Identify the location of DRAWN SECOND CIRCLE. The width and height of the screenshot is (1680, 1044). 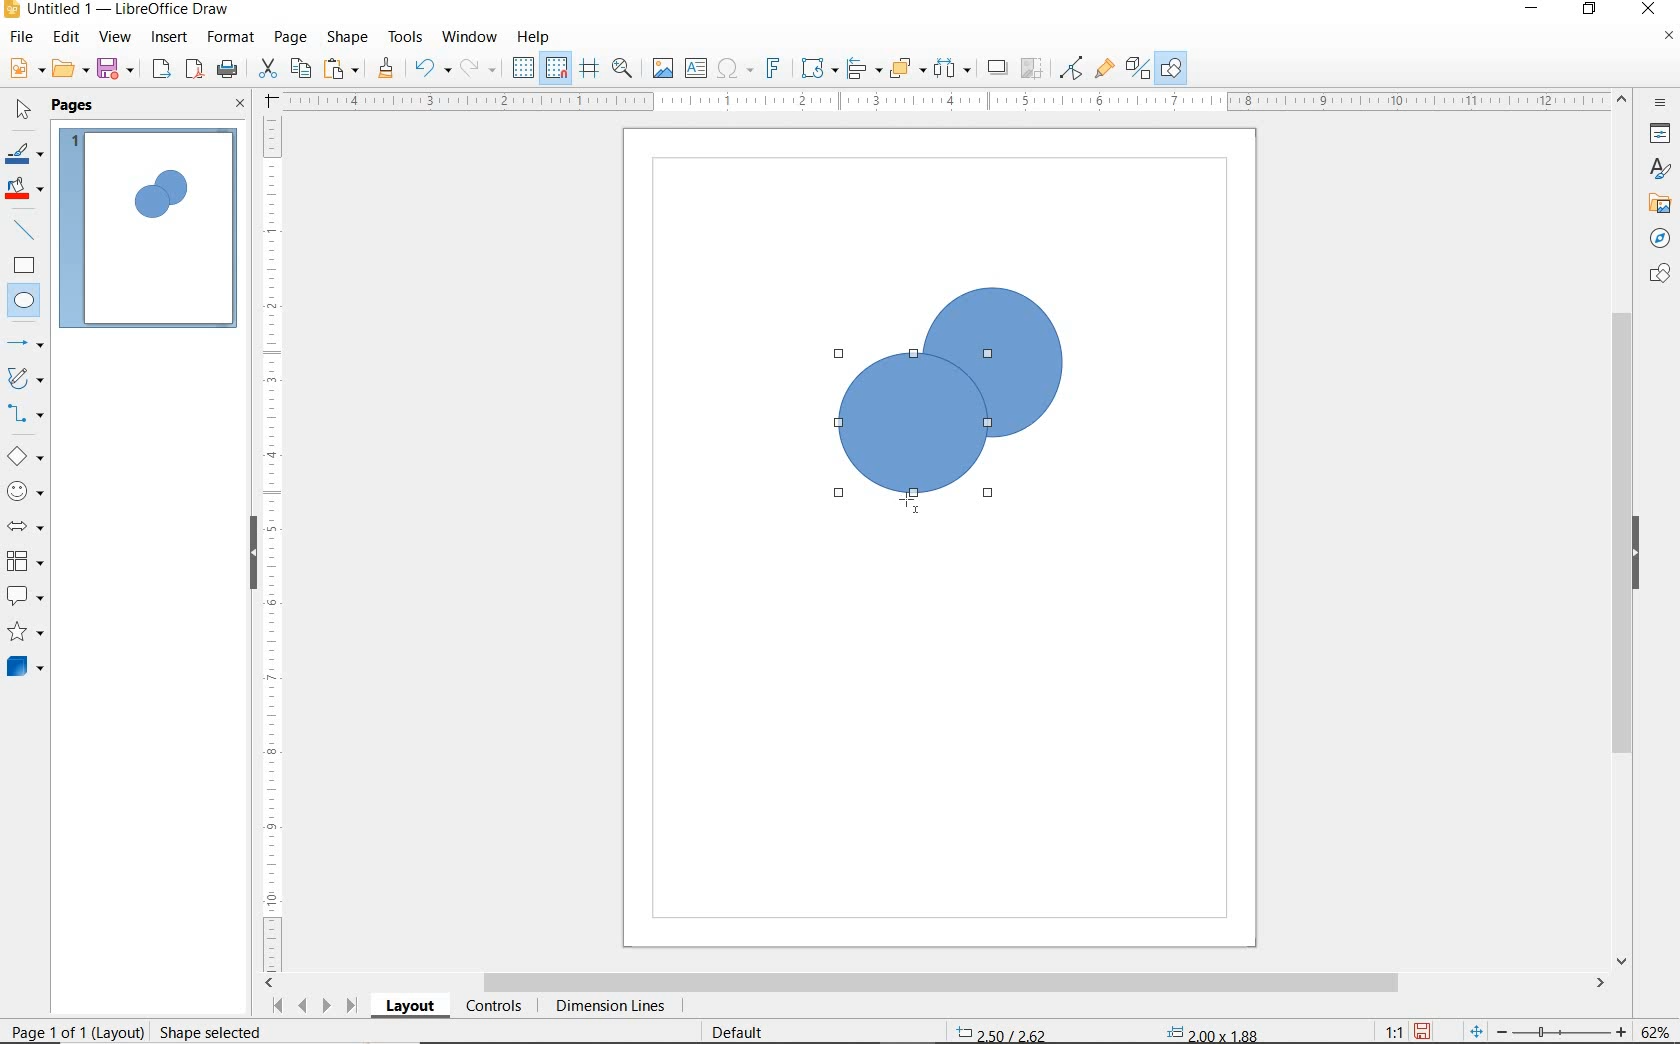
(914, 430).